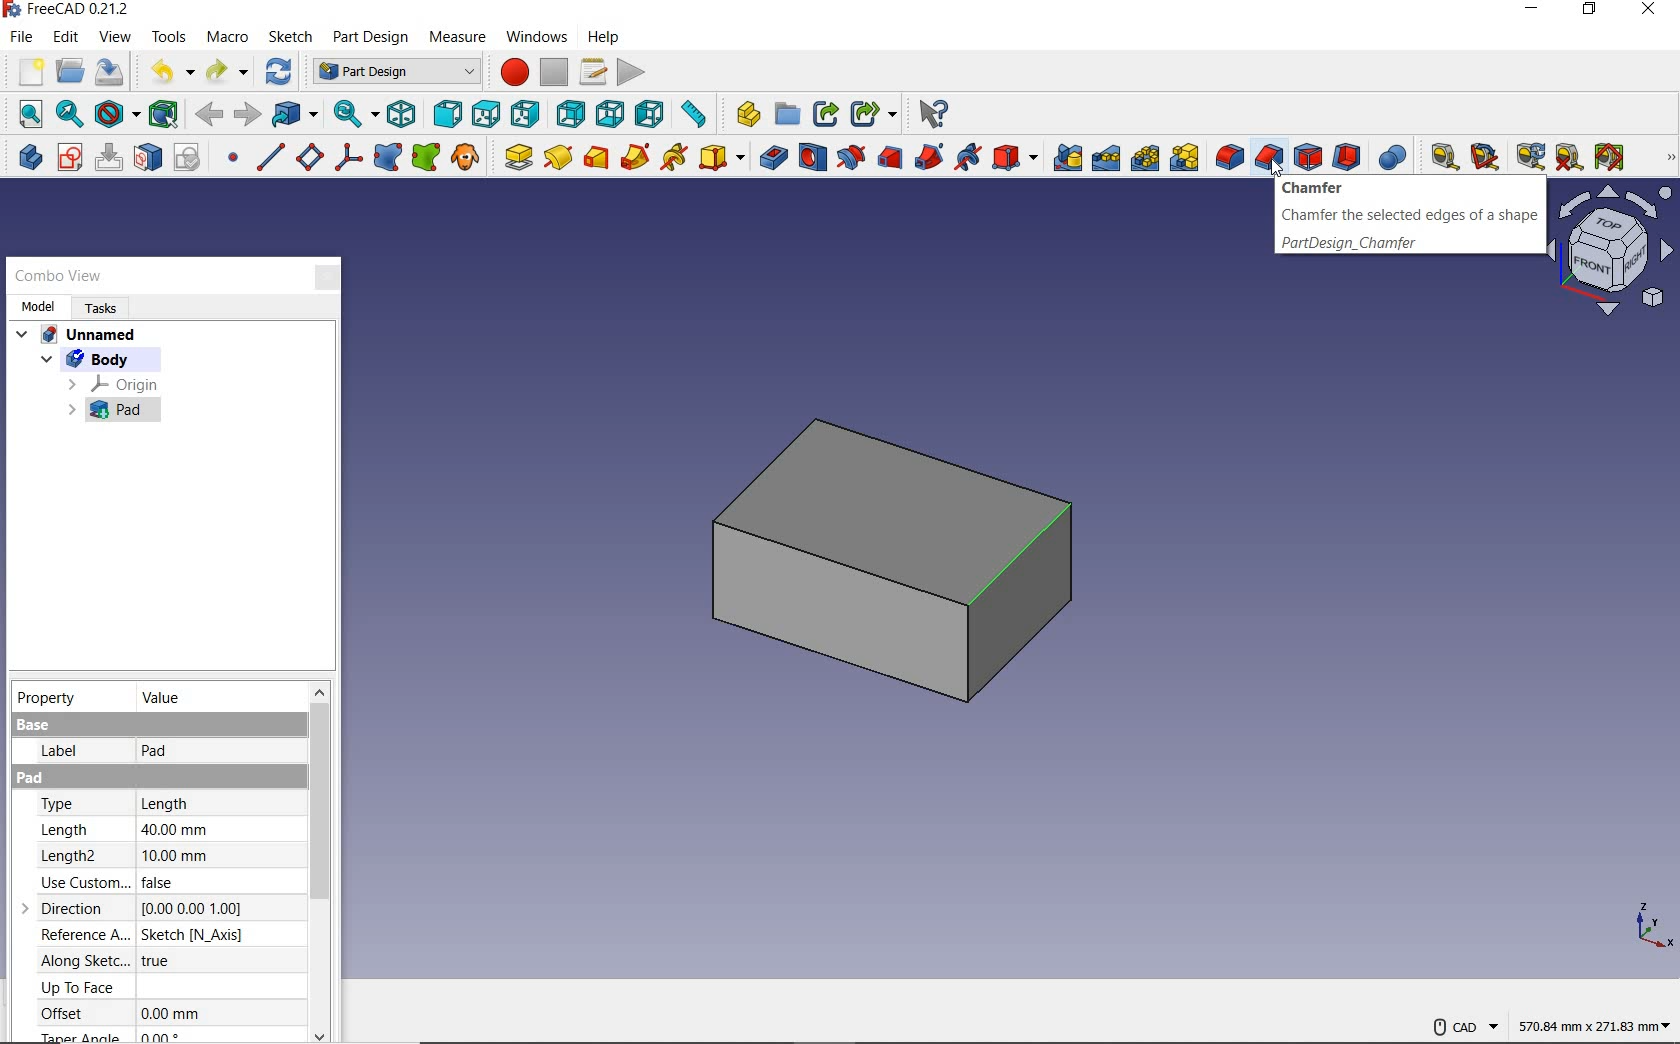  Describe the element at coordinates (934, 113) in the screenshot. I see `what's this?` at that location.